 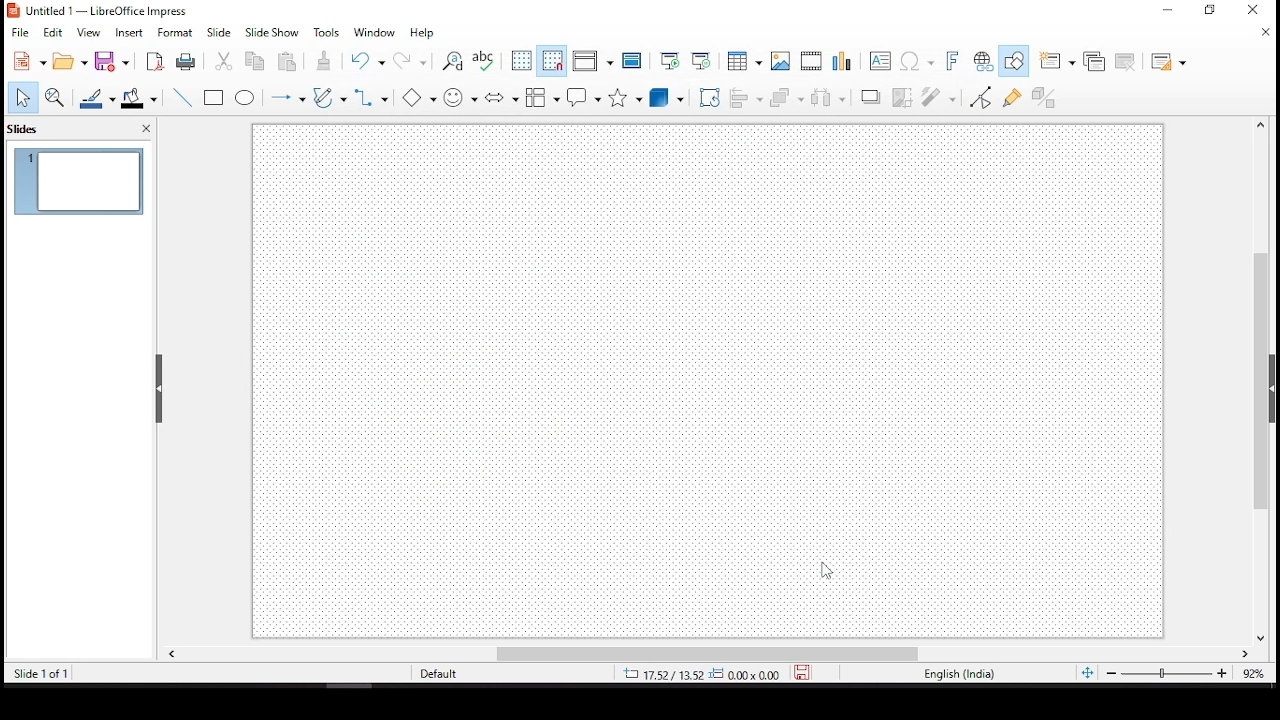 I want to click on edit, so click(x=52, y=31).